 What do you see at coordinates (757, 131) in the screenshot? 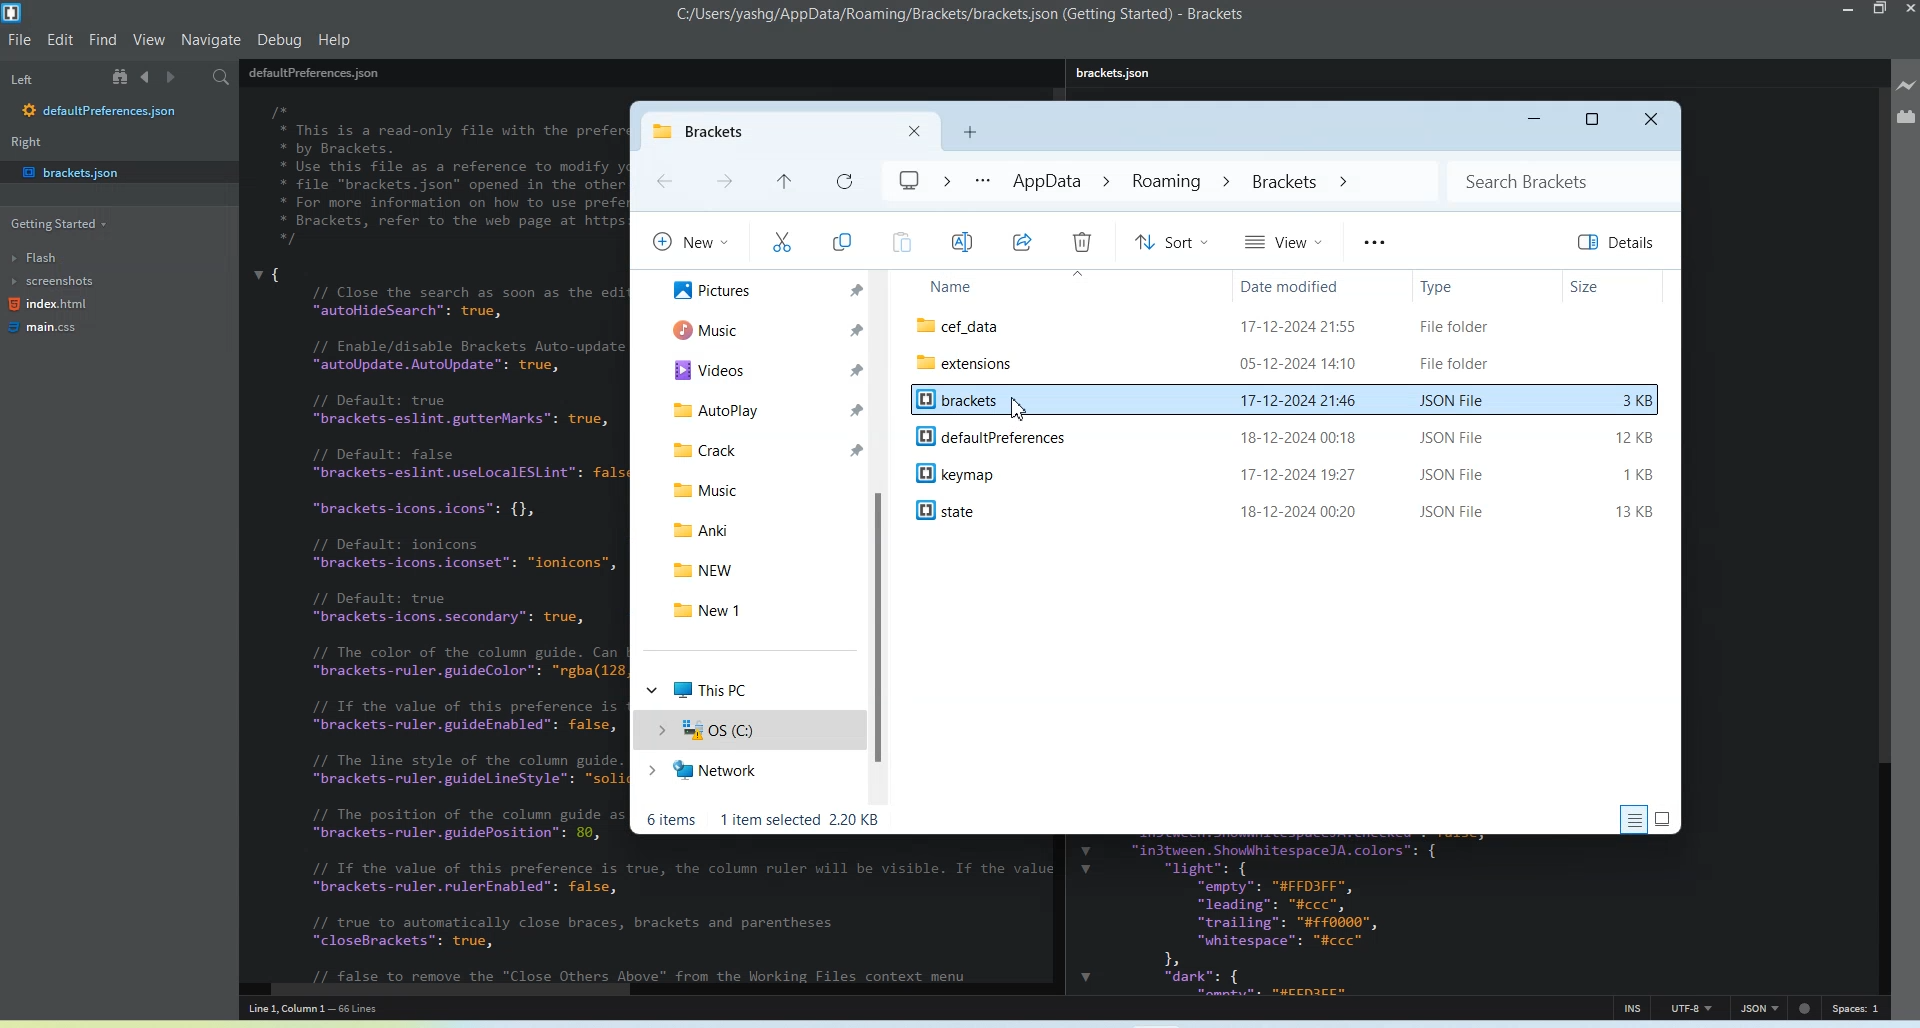
I see `New tab` at bounding box center [757, 131].